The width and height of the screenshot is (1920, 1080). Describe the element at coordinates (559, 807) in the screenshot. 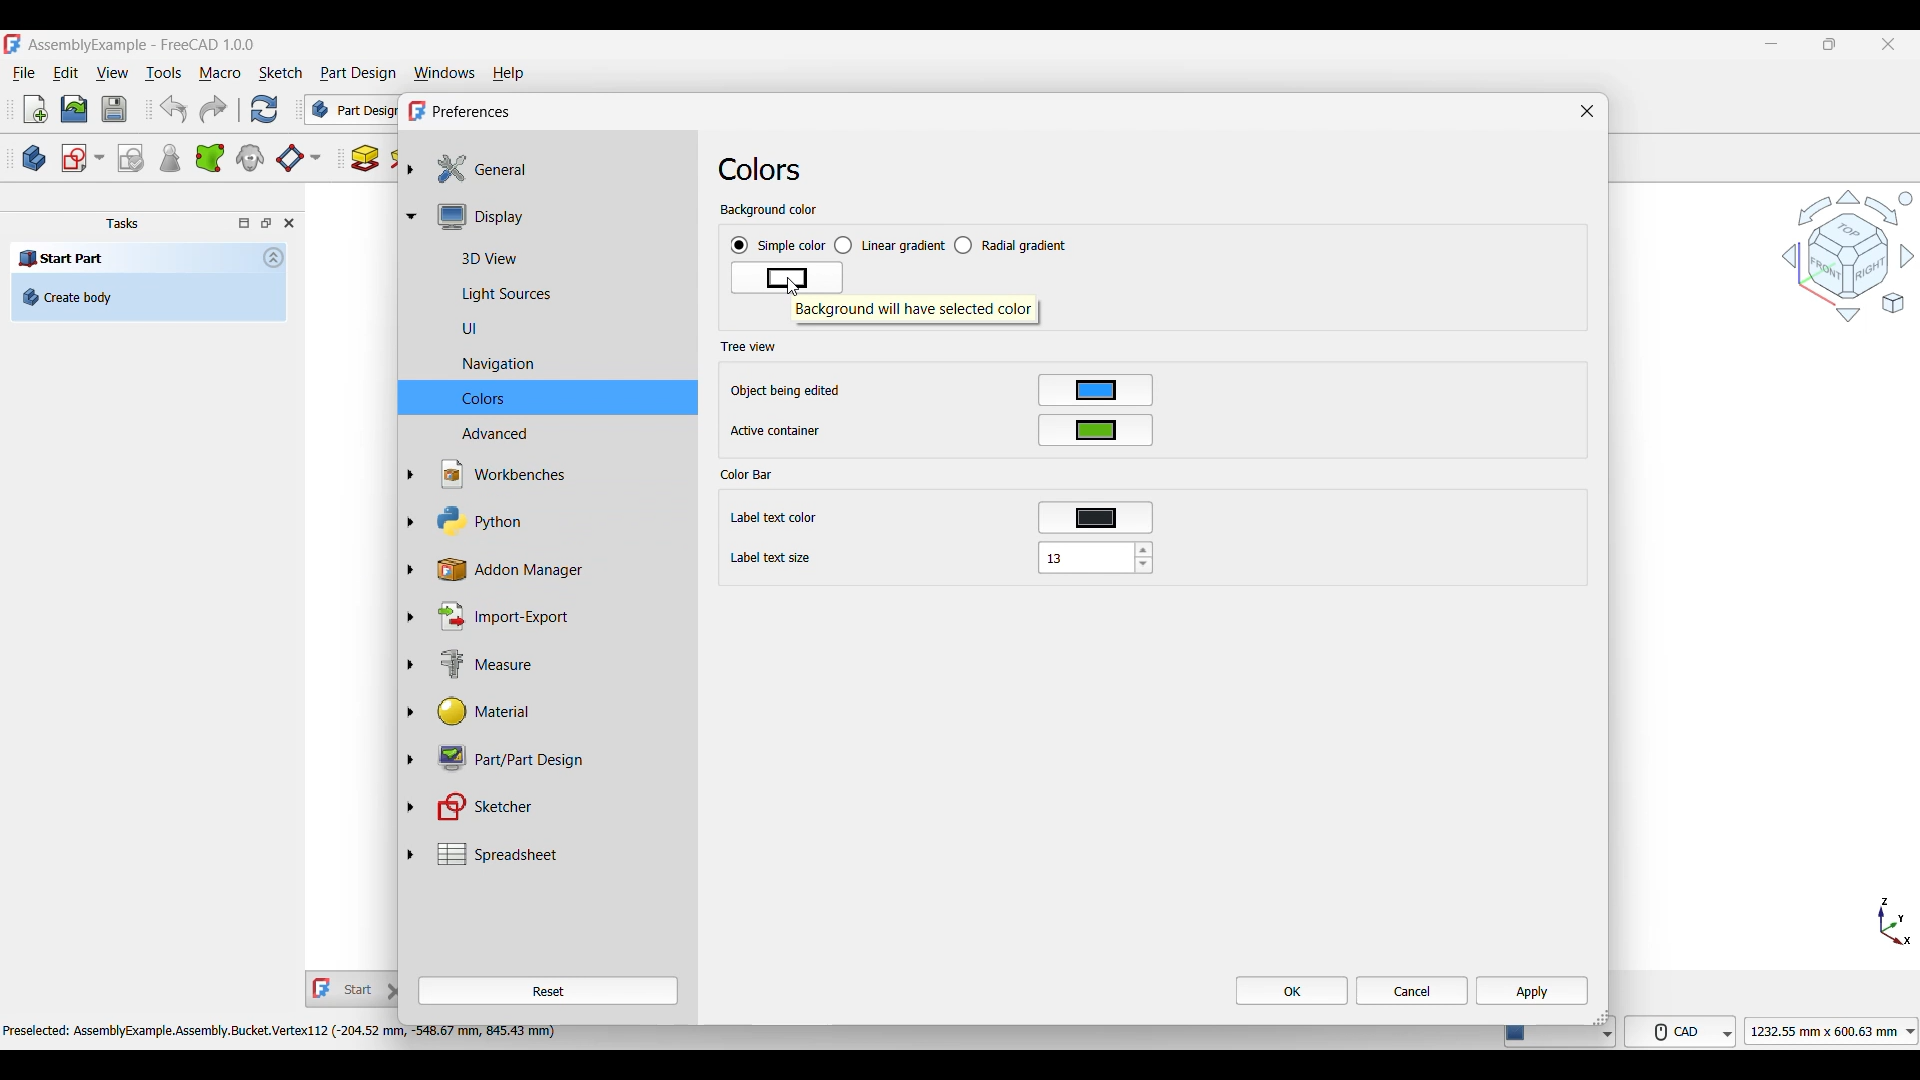

I see `Sketcher` at that location.